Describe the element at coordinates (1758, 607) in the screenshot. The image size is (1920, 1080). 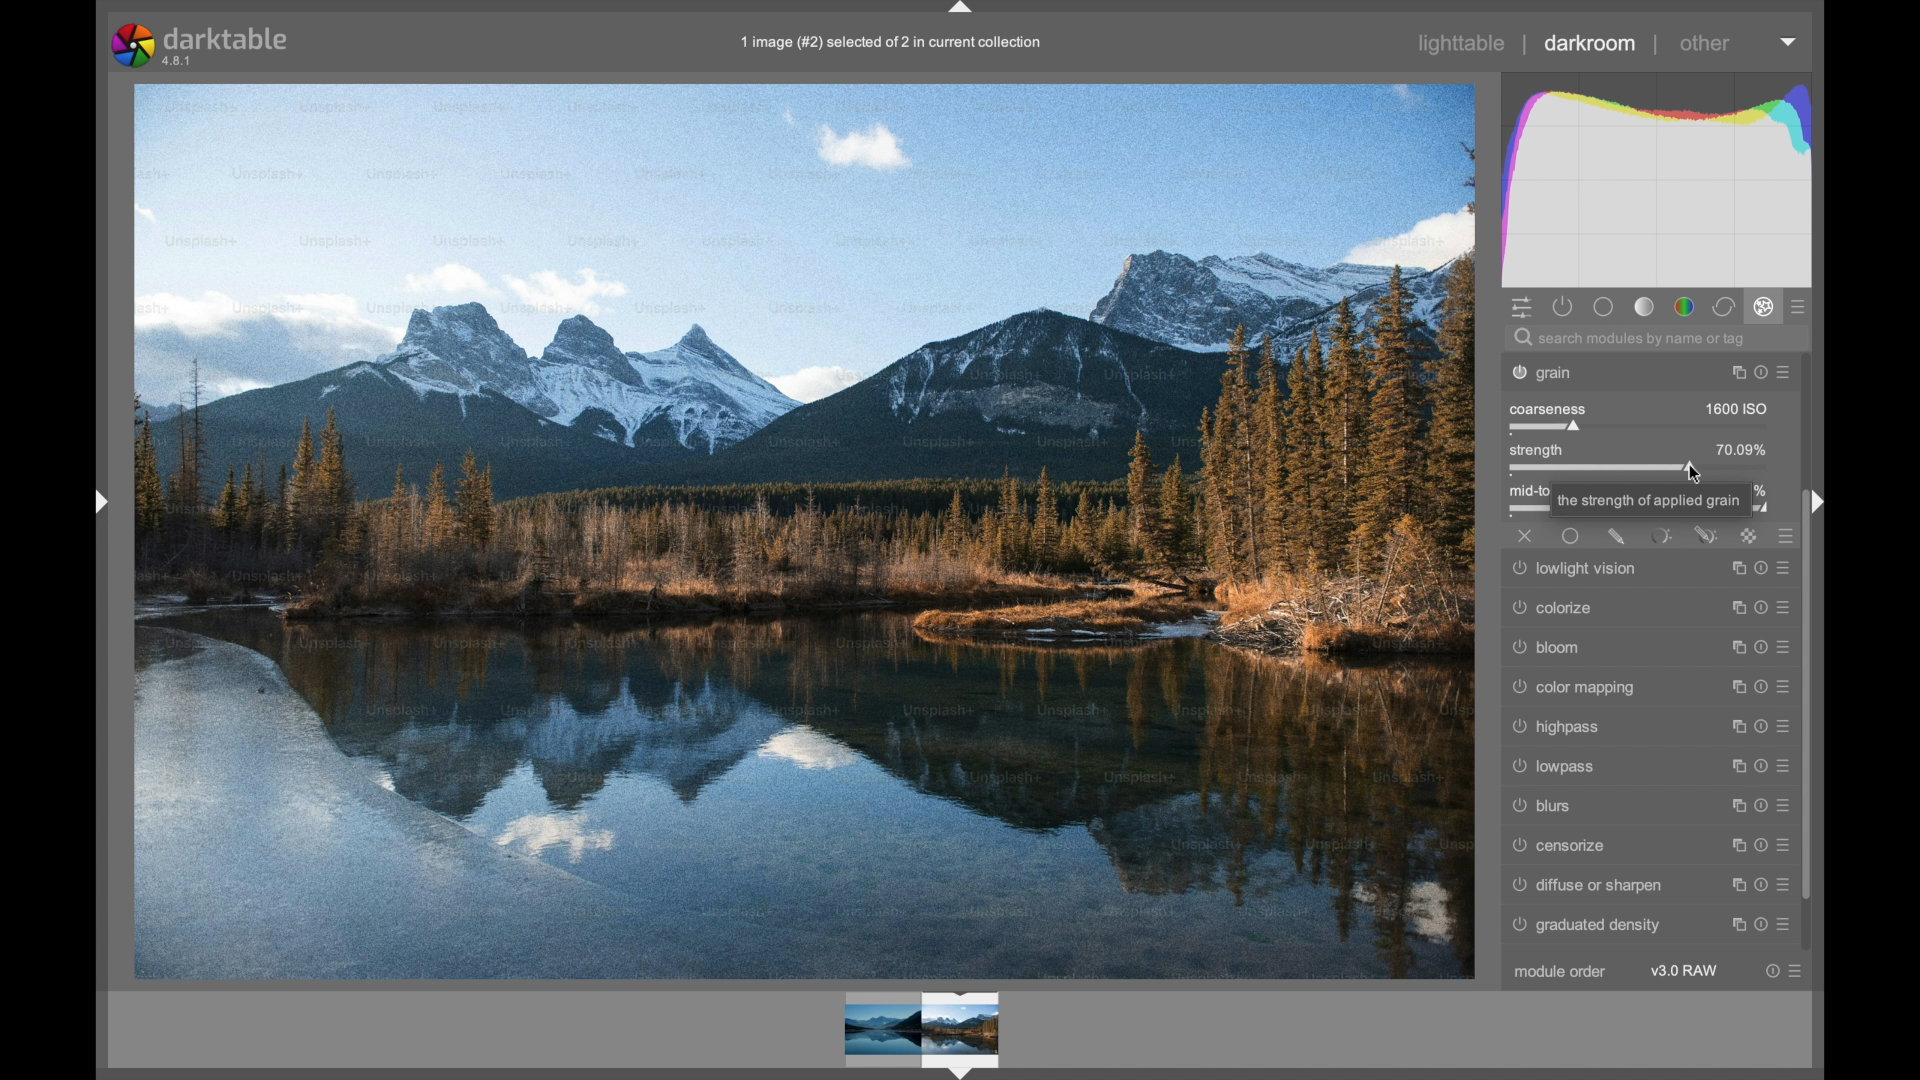
I see `reset parameters` at that location.